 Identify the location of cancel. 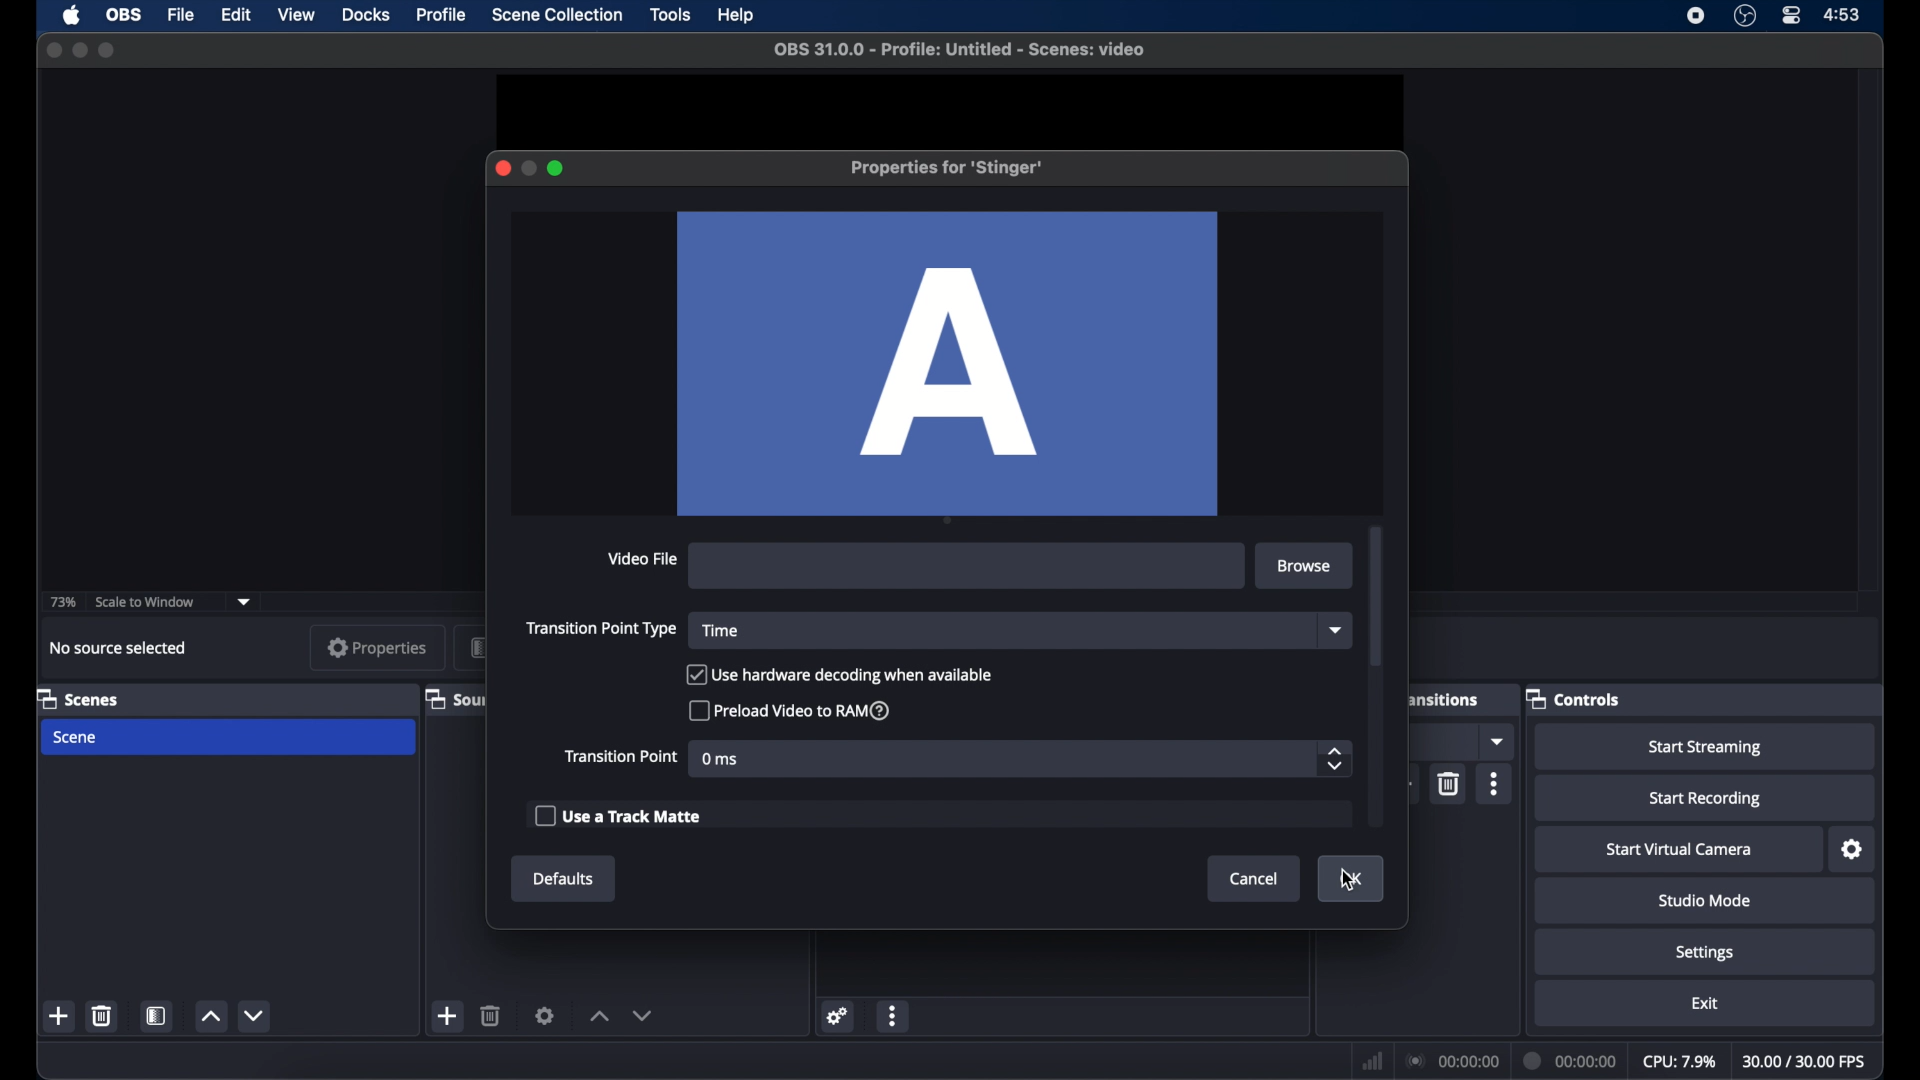
(1255, 880).